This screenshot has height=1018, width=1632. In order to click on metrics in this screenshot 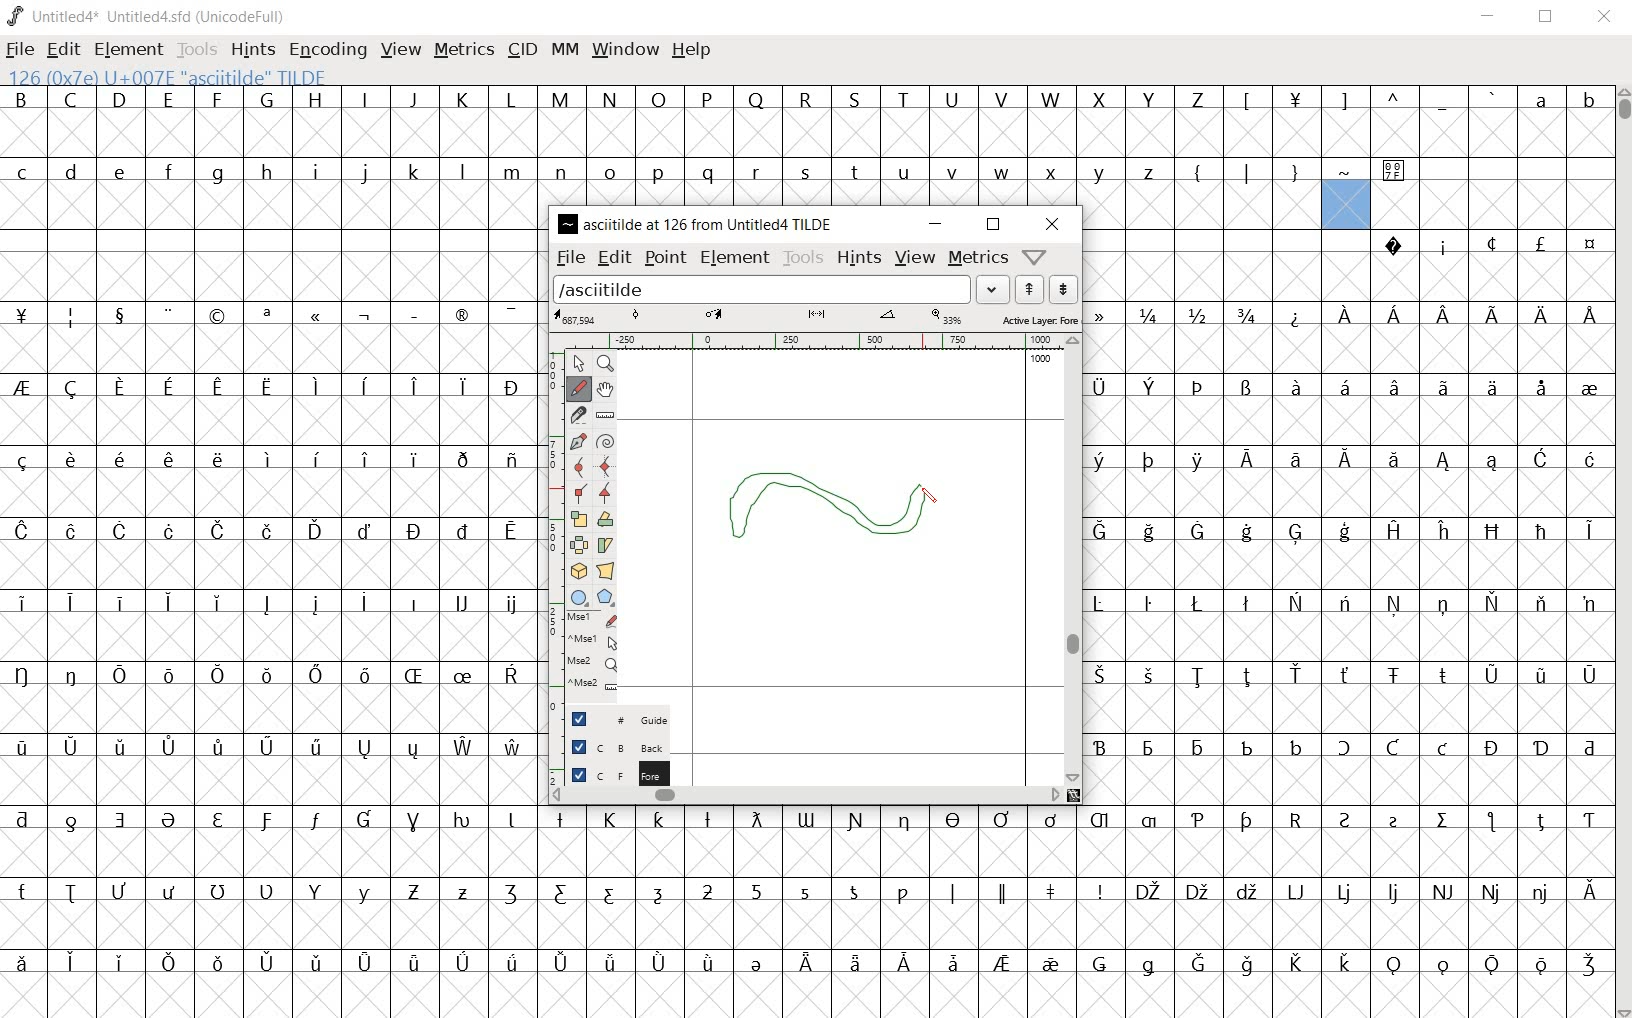, I will do `click(977, 259)`.